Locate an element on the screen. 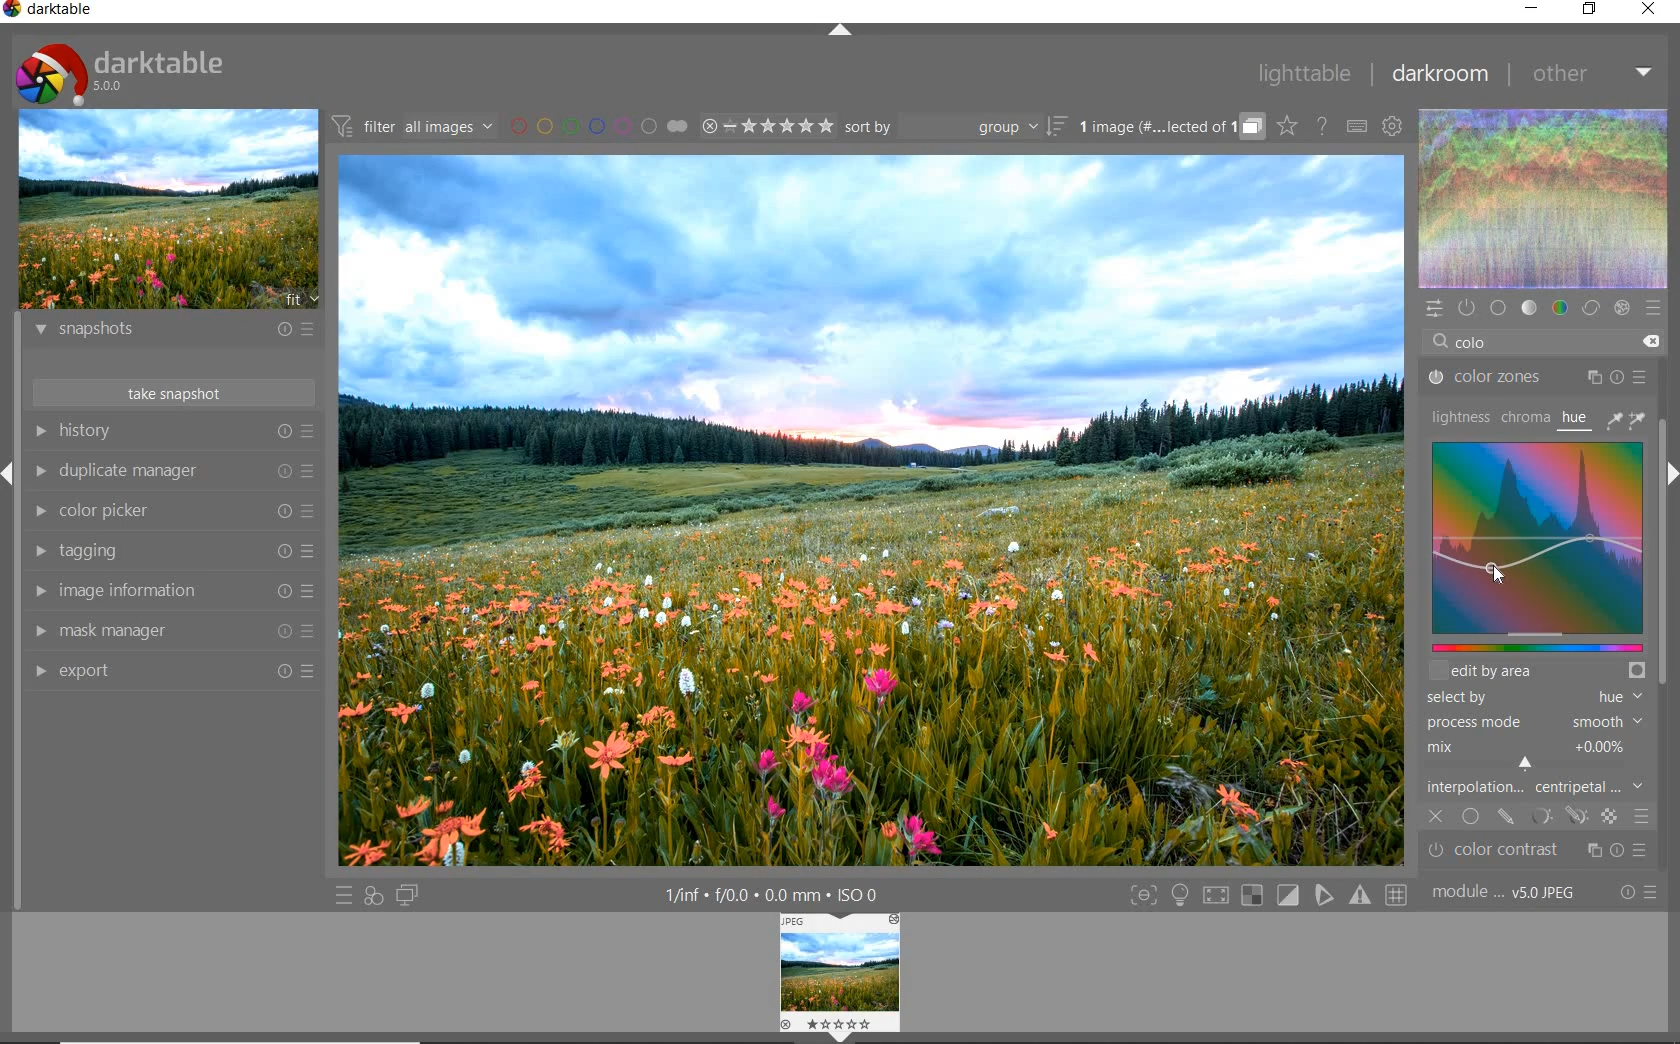 This screenshot has height=1044, width=1680. blending options is located at coordinates (1641, 814).